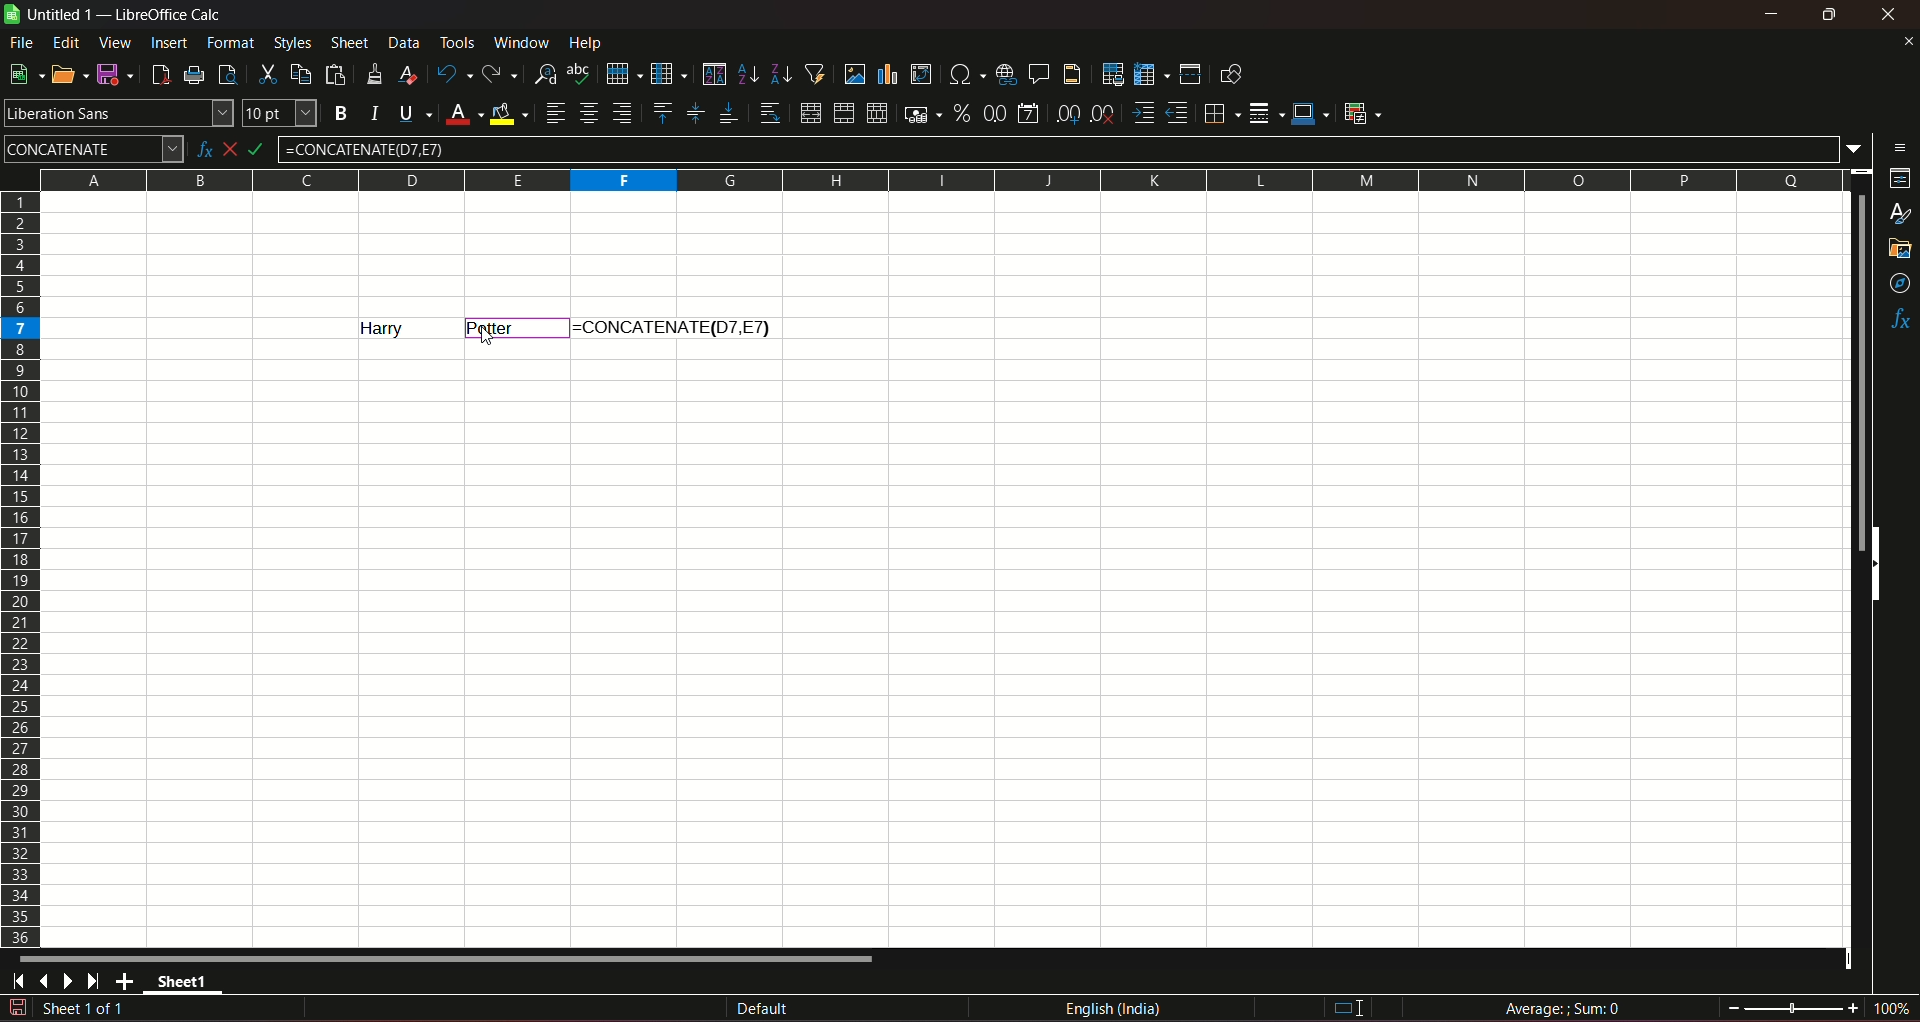  Describe the element at coordinates (1900, 321) in the screenshot. I see `functions` at that location.